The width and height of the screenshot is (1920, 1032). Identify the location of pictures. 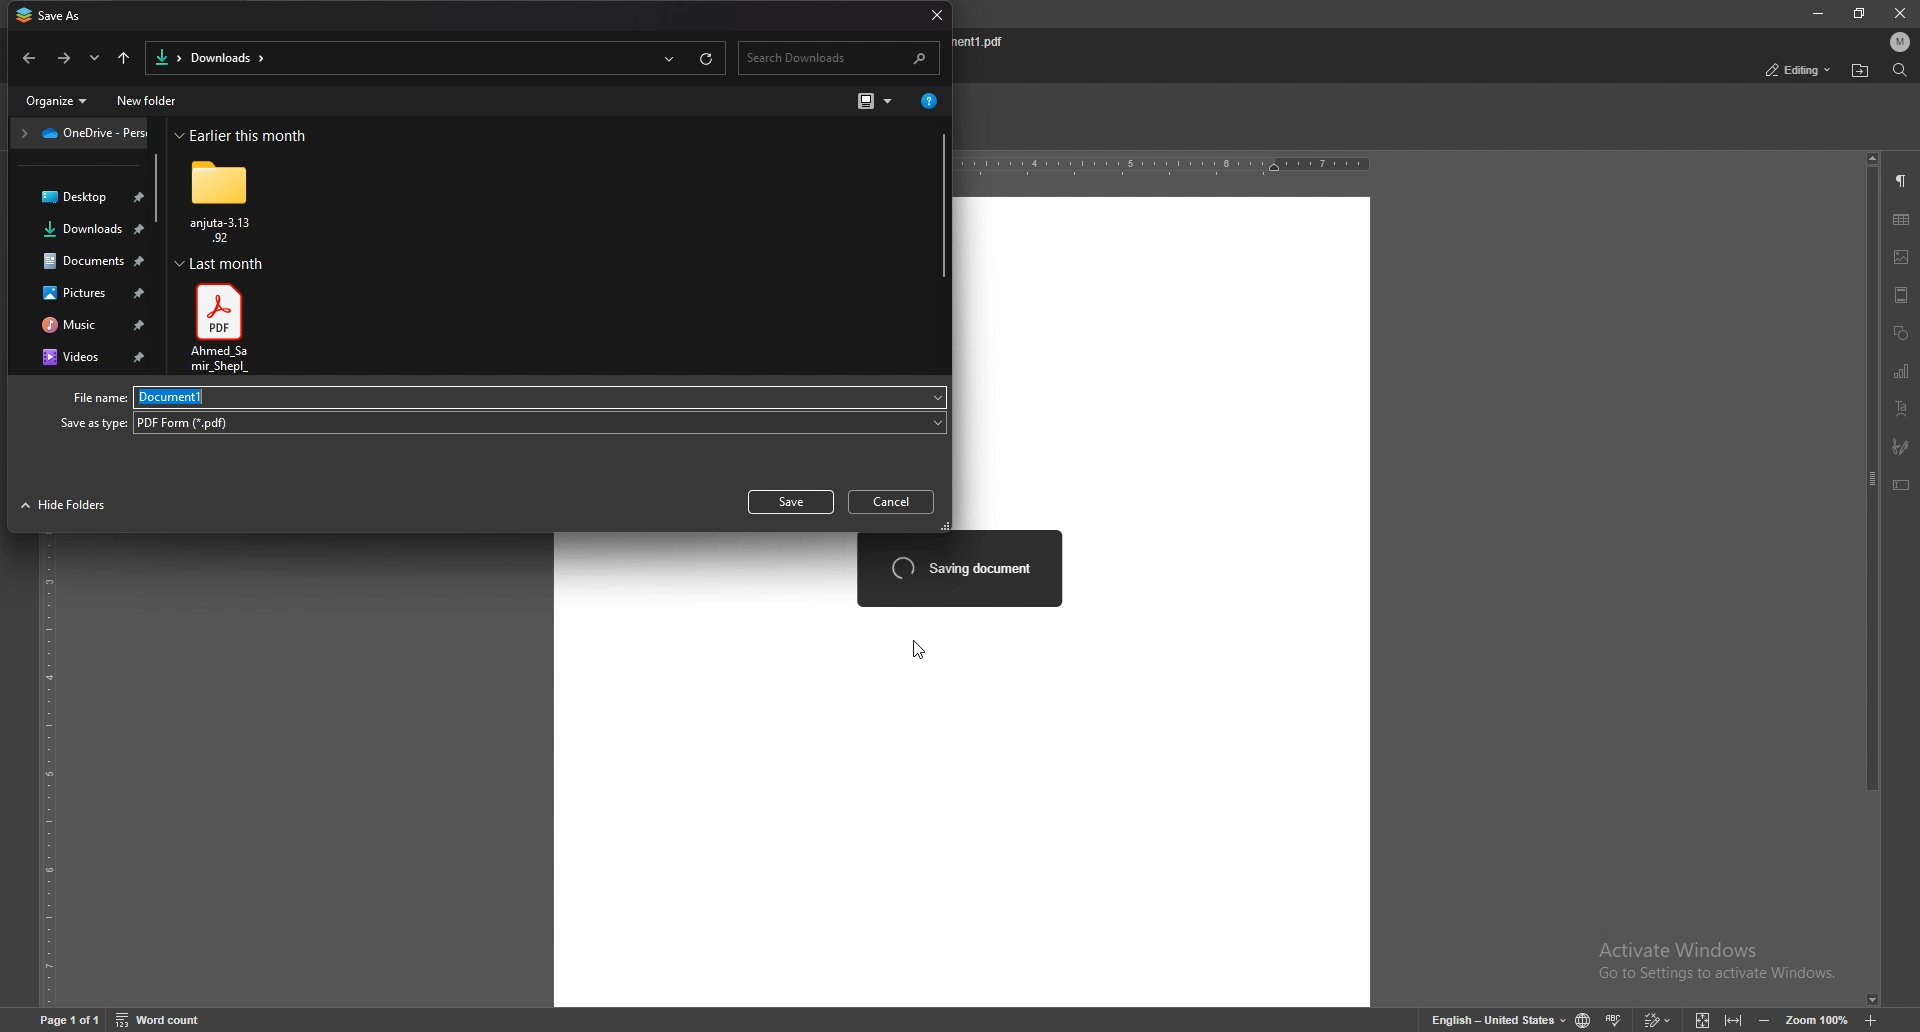
(87, 292).